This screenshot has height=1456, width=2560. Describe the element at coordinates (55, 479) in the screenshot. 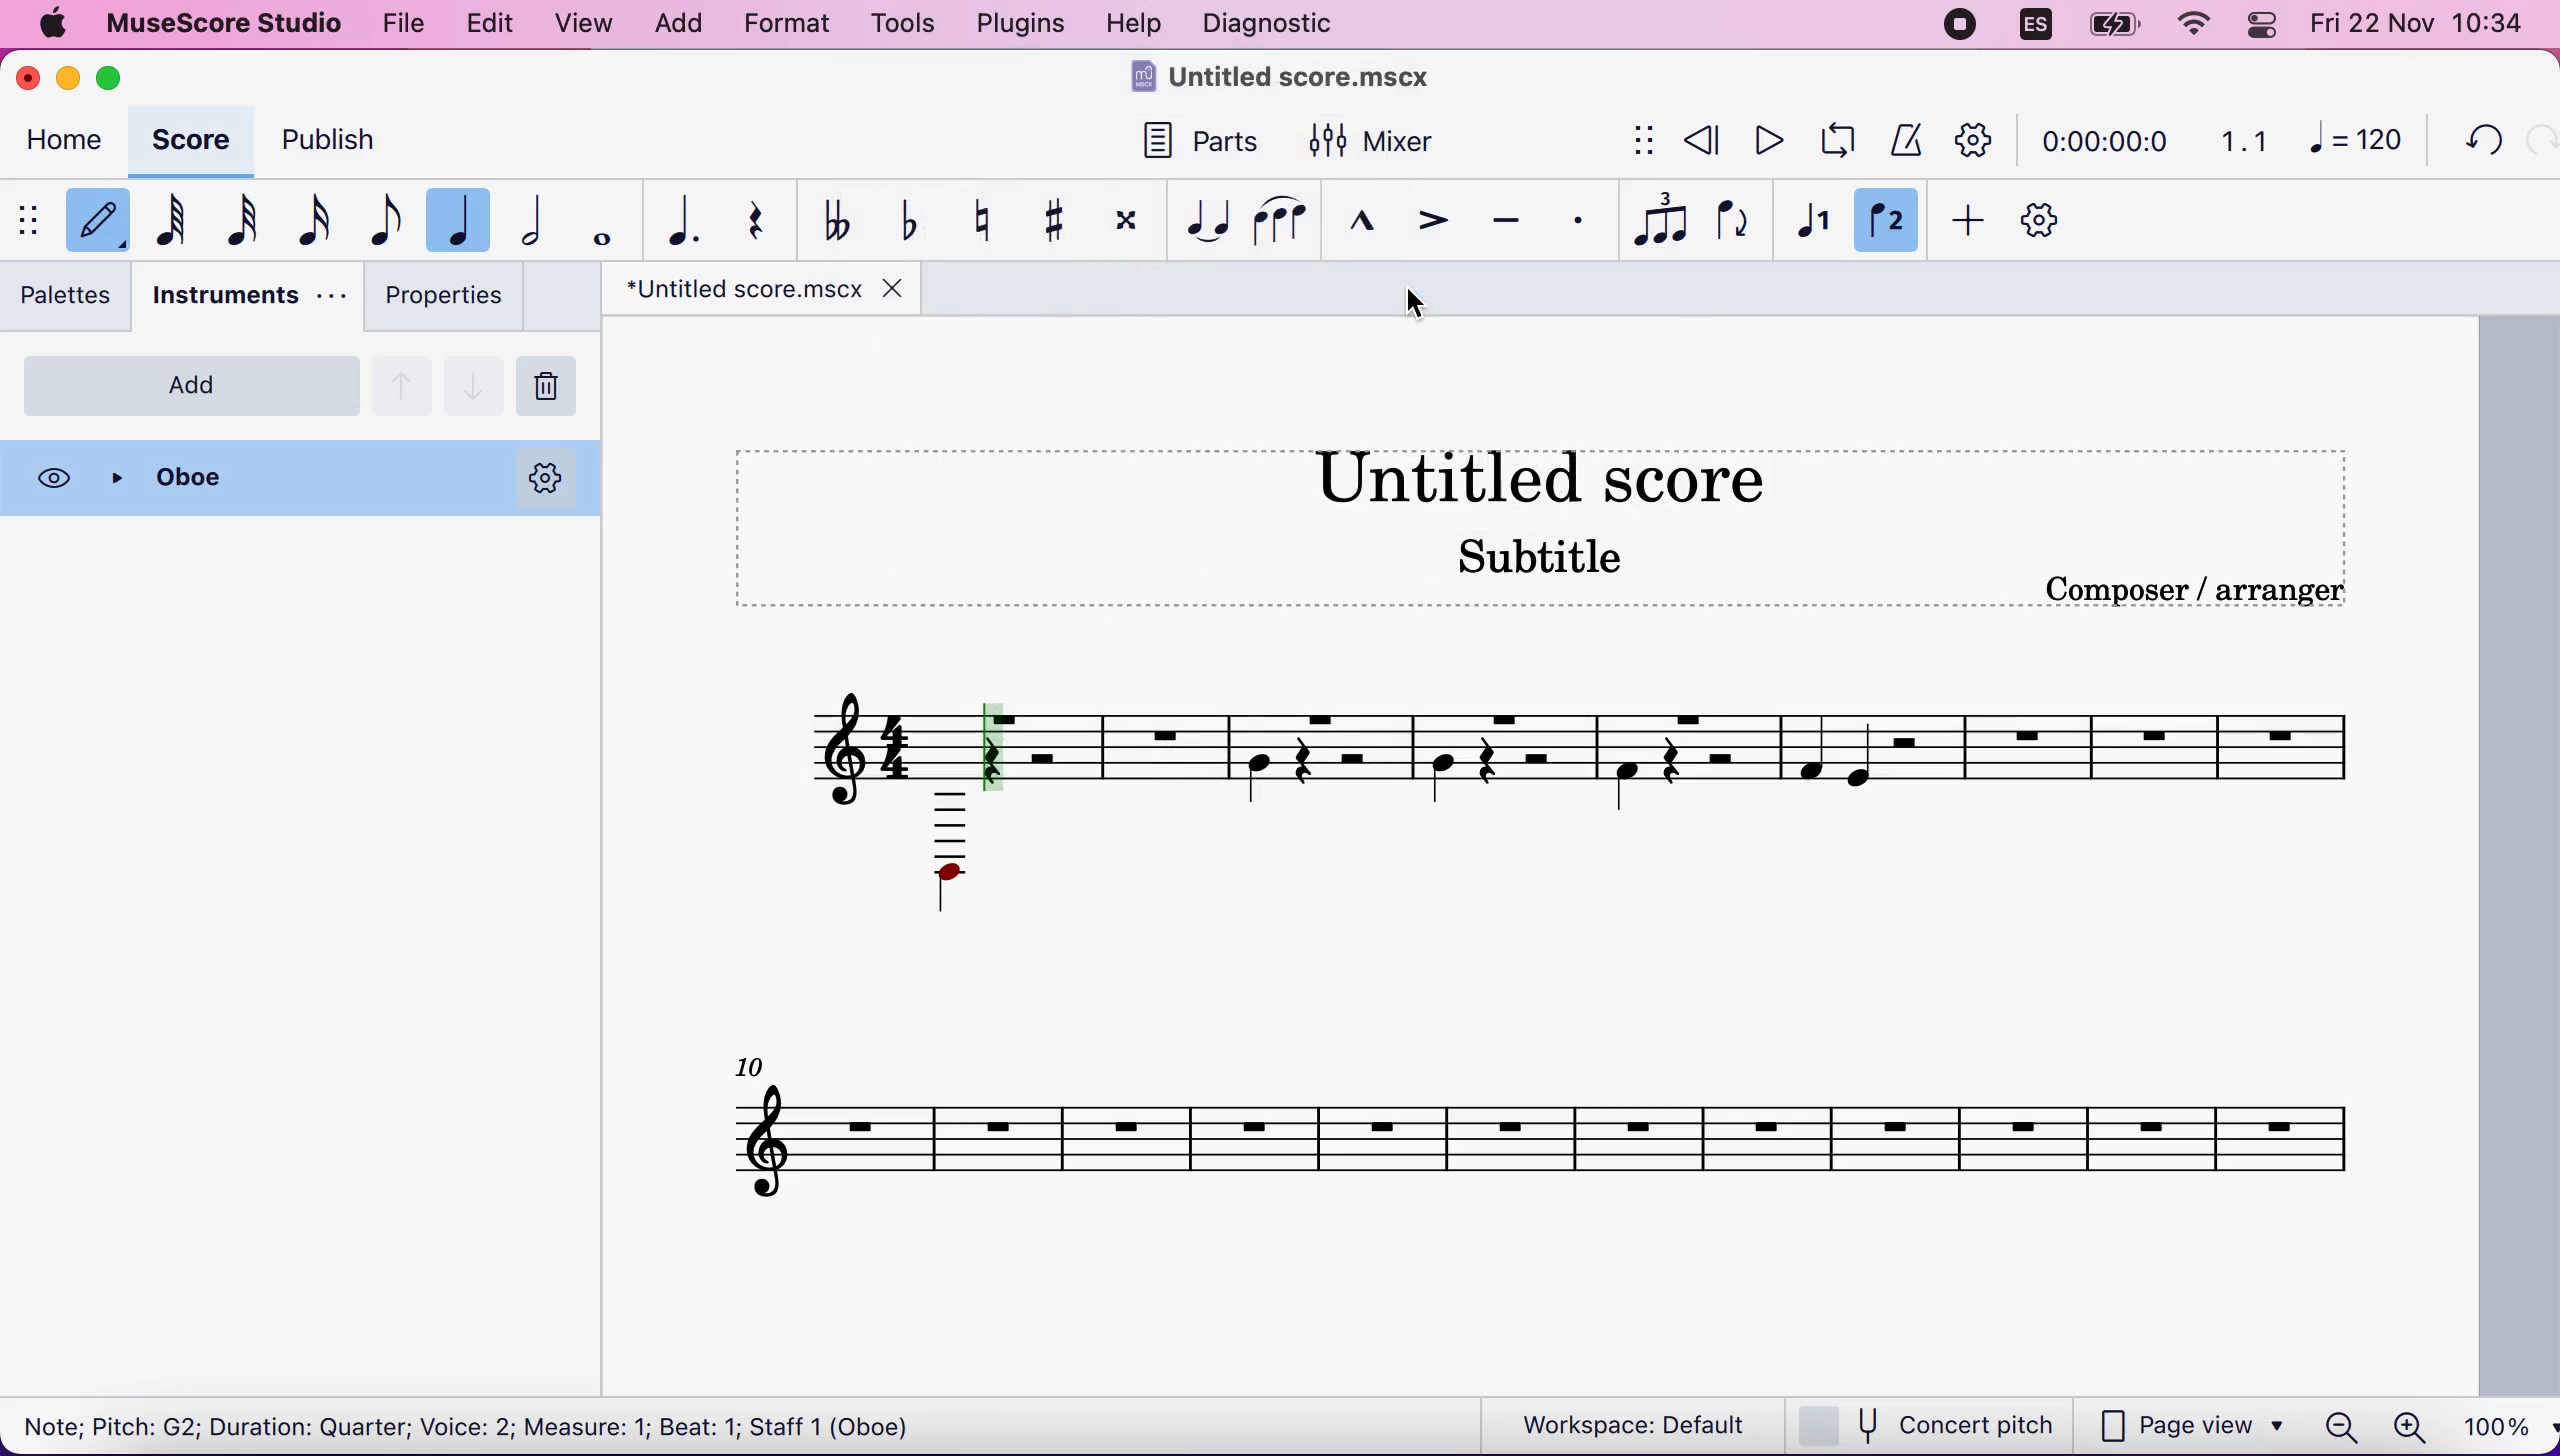

I see `visibility` at that location.